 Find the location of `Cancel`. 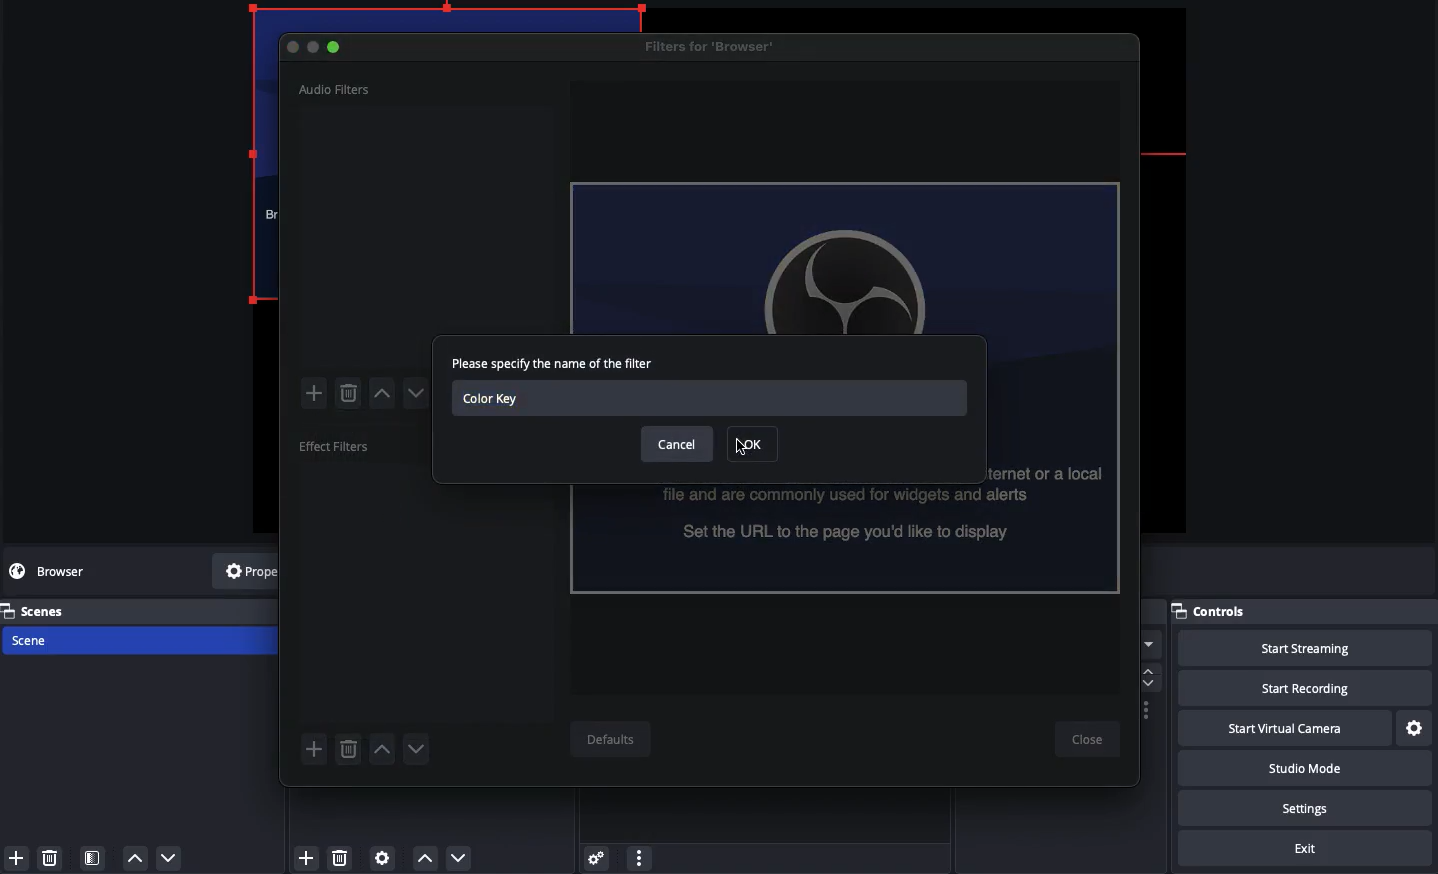

Cancel is located at coordinates (678, 443).